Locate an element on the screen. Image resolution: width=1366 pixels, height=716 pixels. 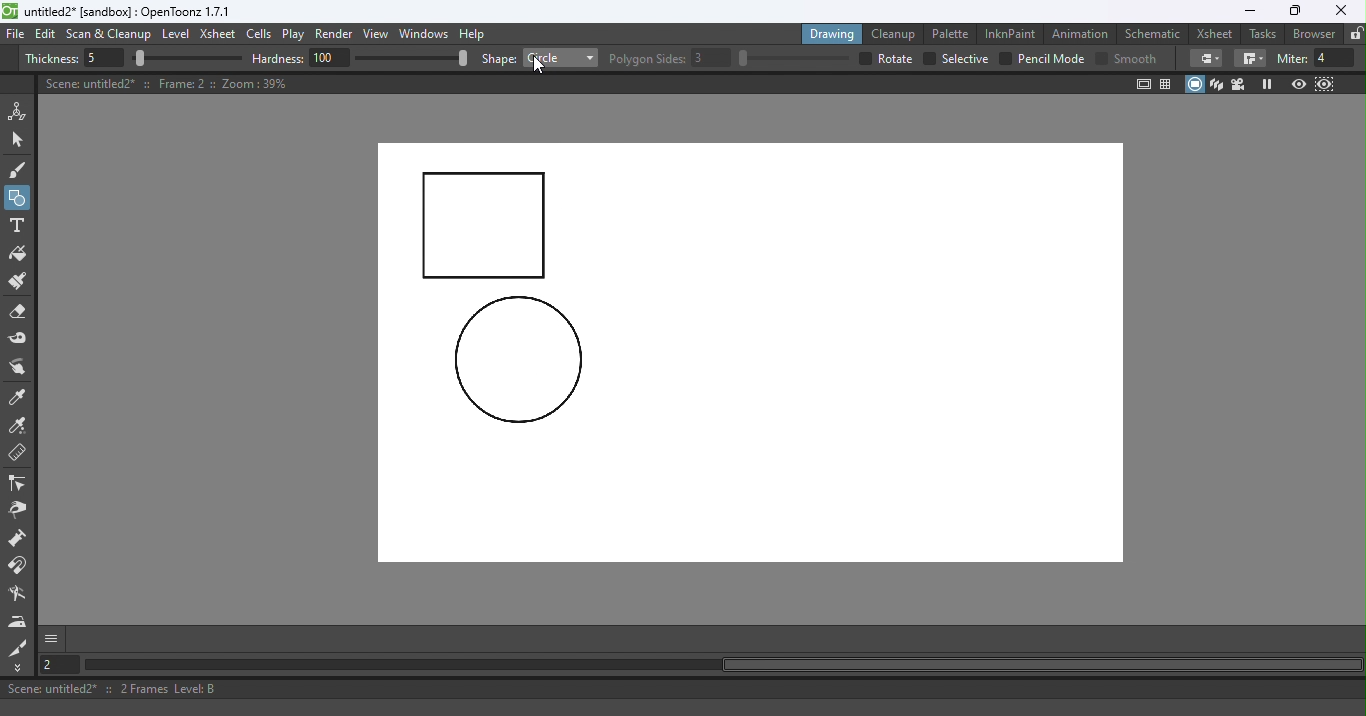
logo is located at coordinates (10, 11).